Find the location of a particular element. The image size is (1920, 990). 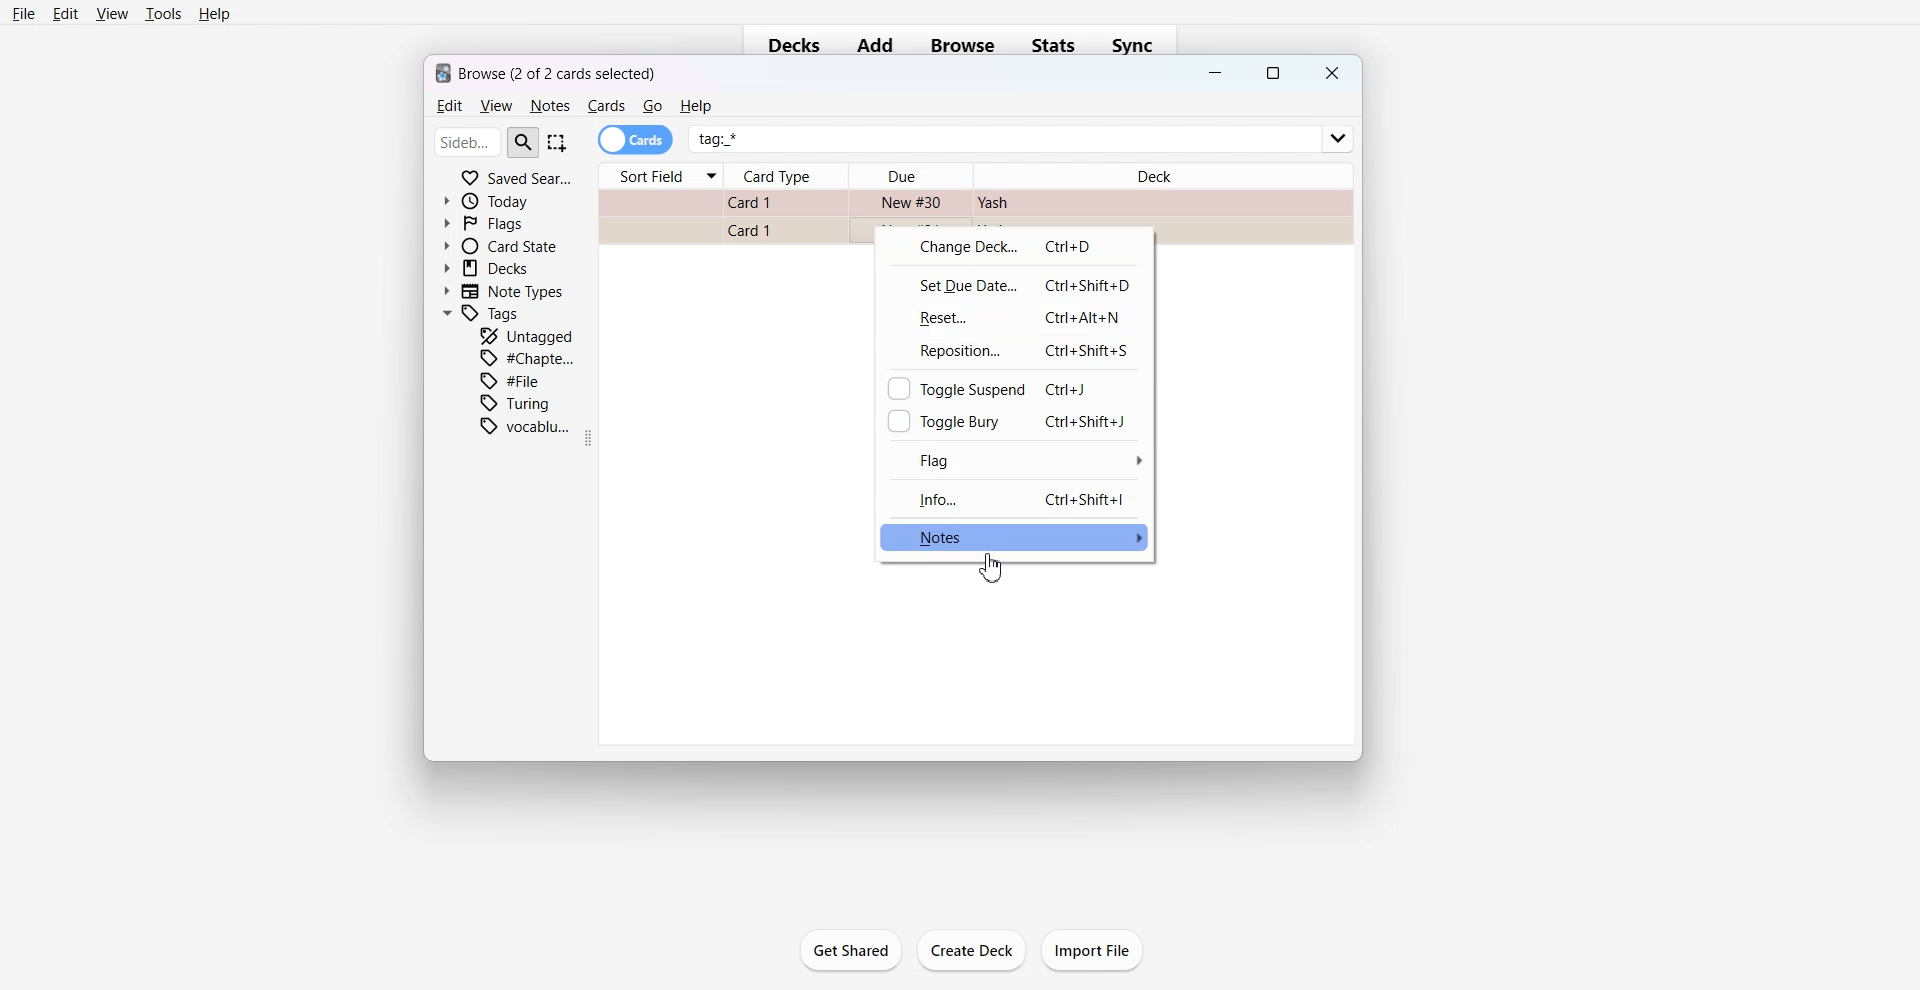

Edit is located at coordinates (66, 13).